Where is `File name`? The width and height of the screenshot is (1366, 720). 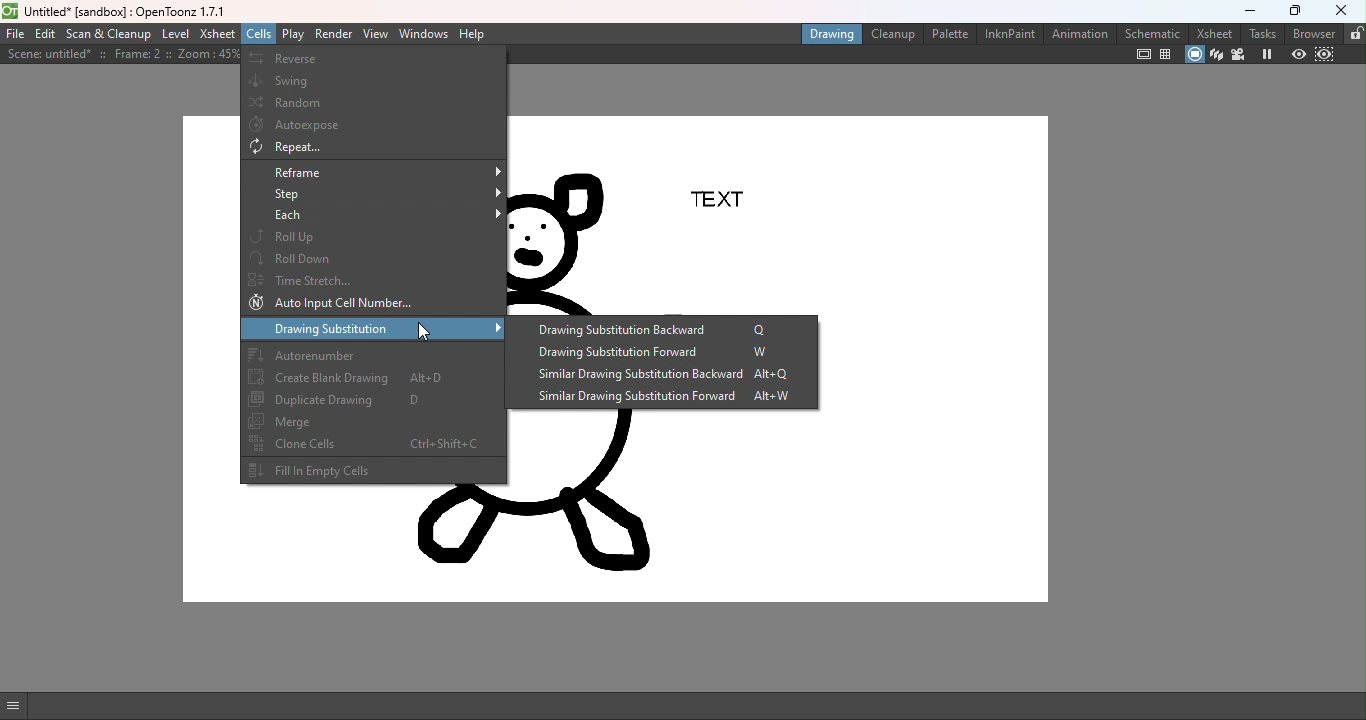
File name is located at coordinates (124, 10).